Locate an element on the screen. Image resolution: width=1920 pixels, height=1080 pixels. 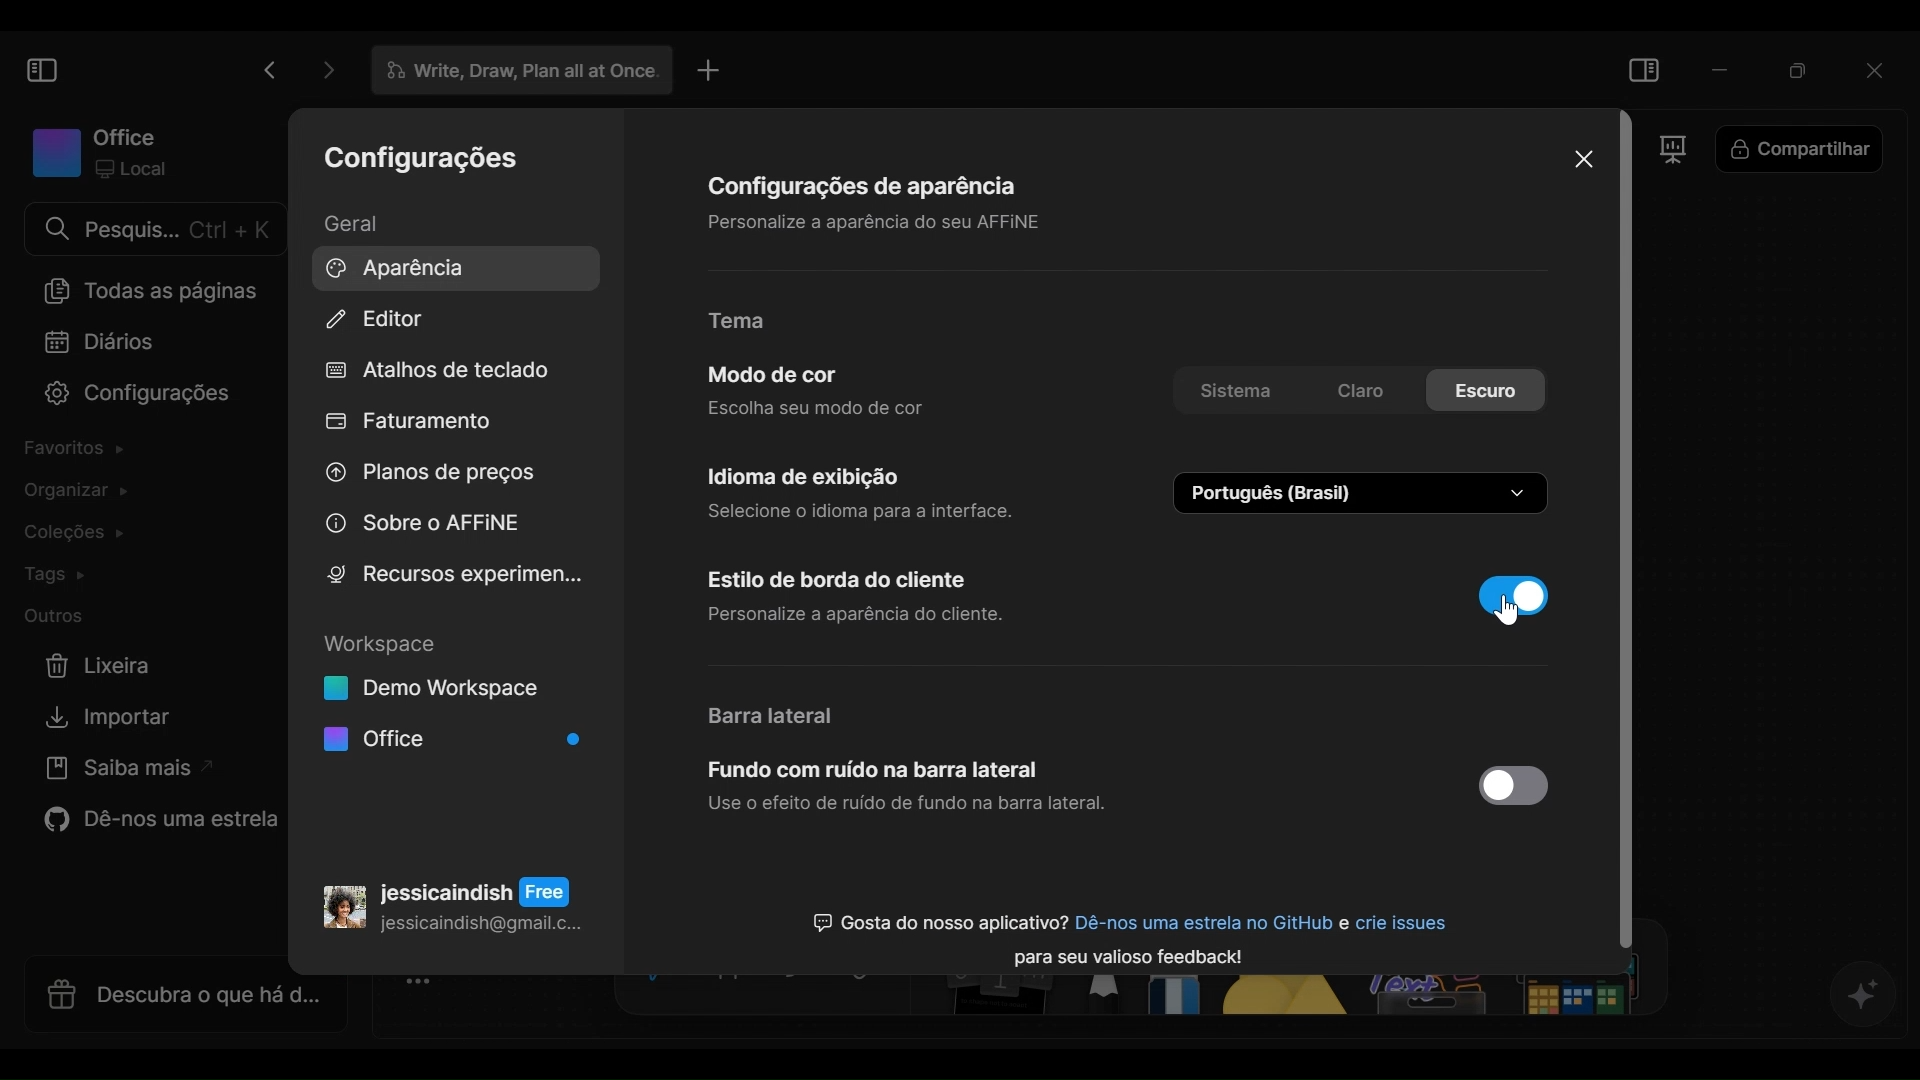
Frame is located at coordinates (1685, 154).